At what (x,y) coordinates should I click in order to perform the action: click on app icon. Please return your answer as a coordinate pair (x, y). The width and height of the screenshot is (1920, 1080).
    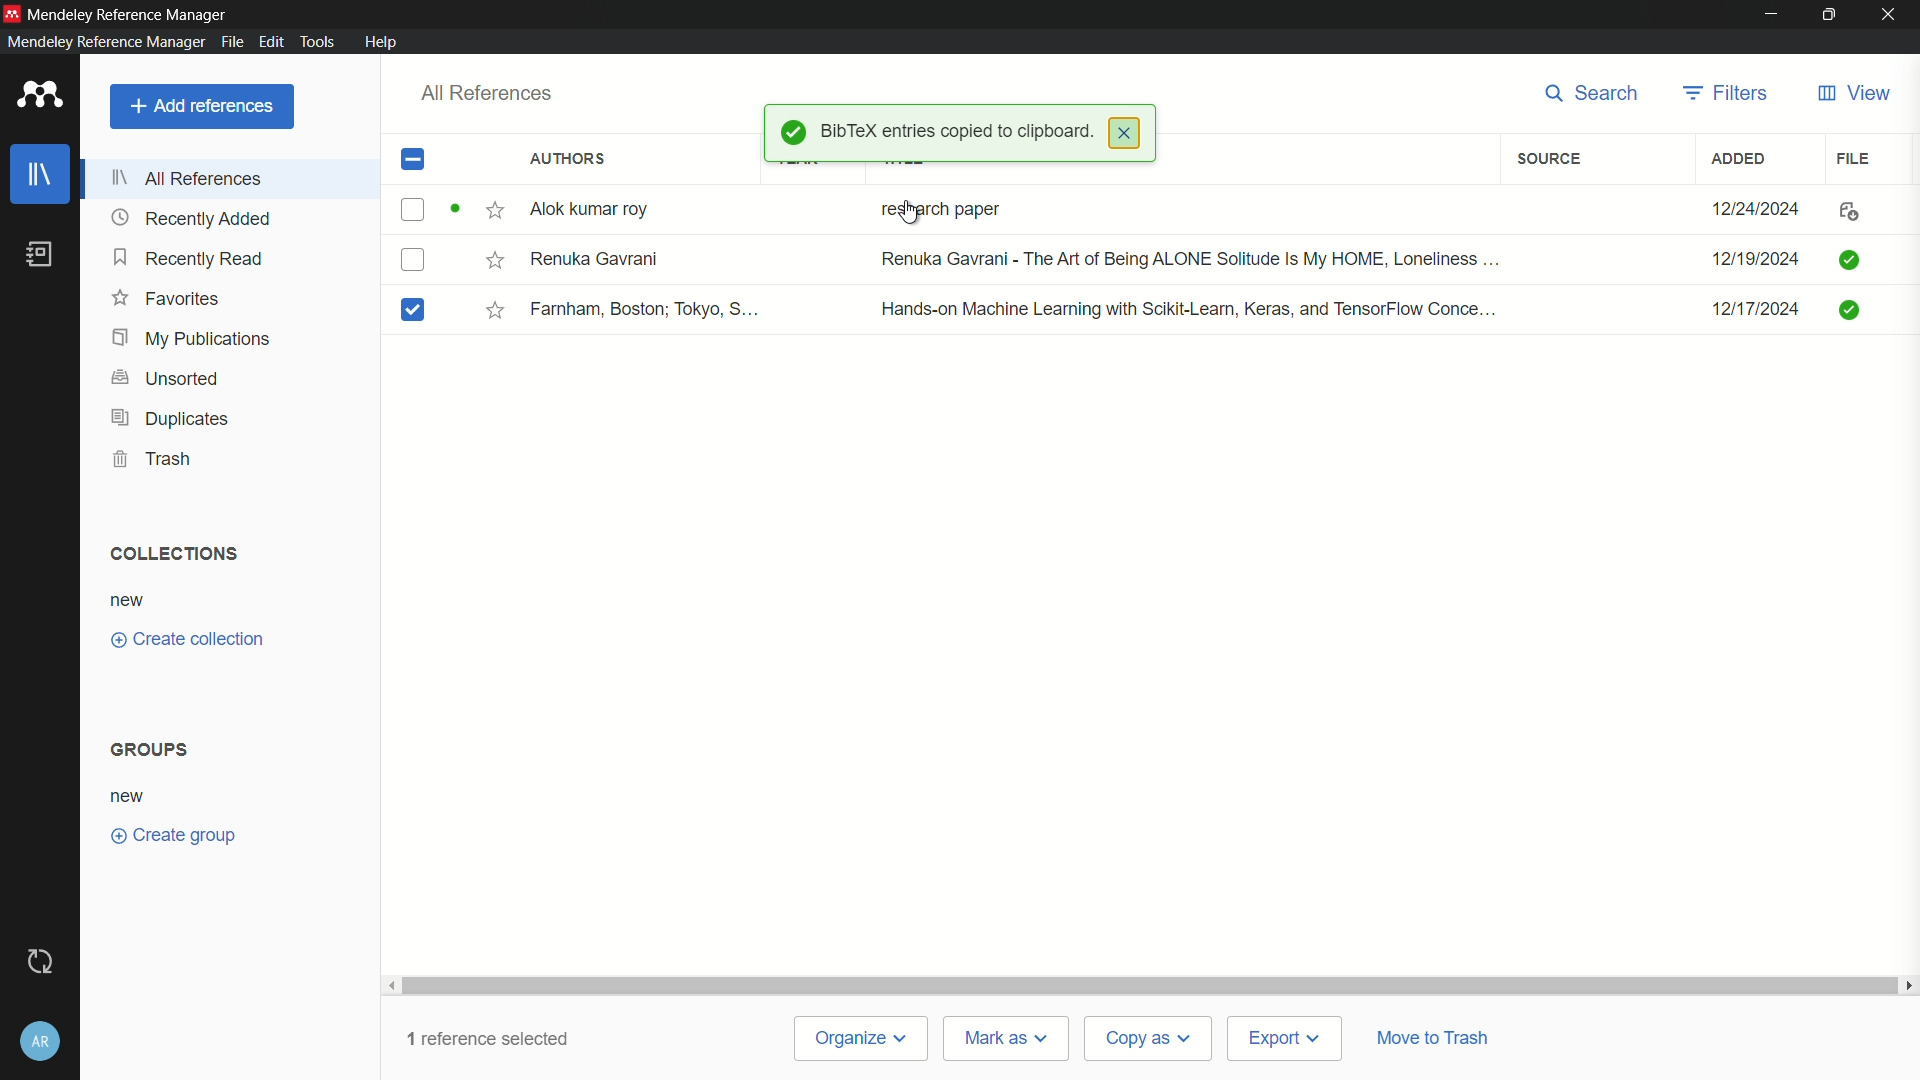
    Looking at the image, I should click on (40, 94).